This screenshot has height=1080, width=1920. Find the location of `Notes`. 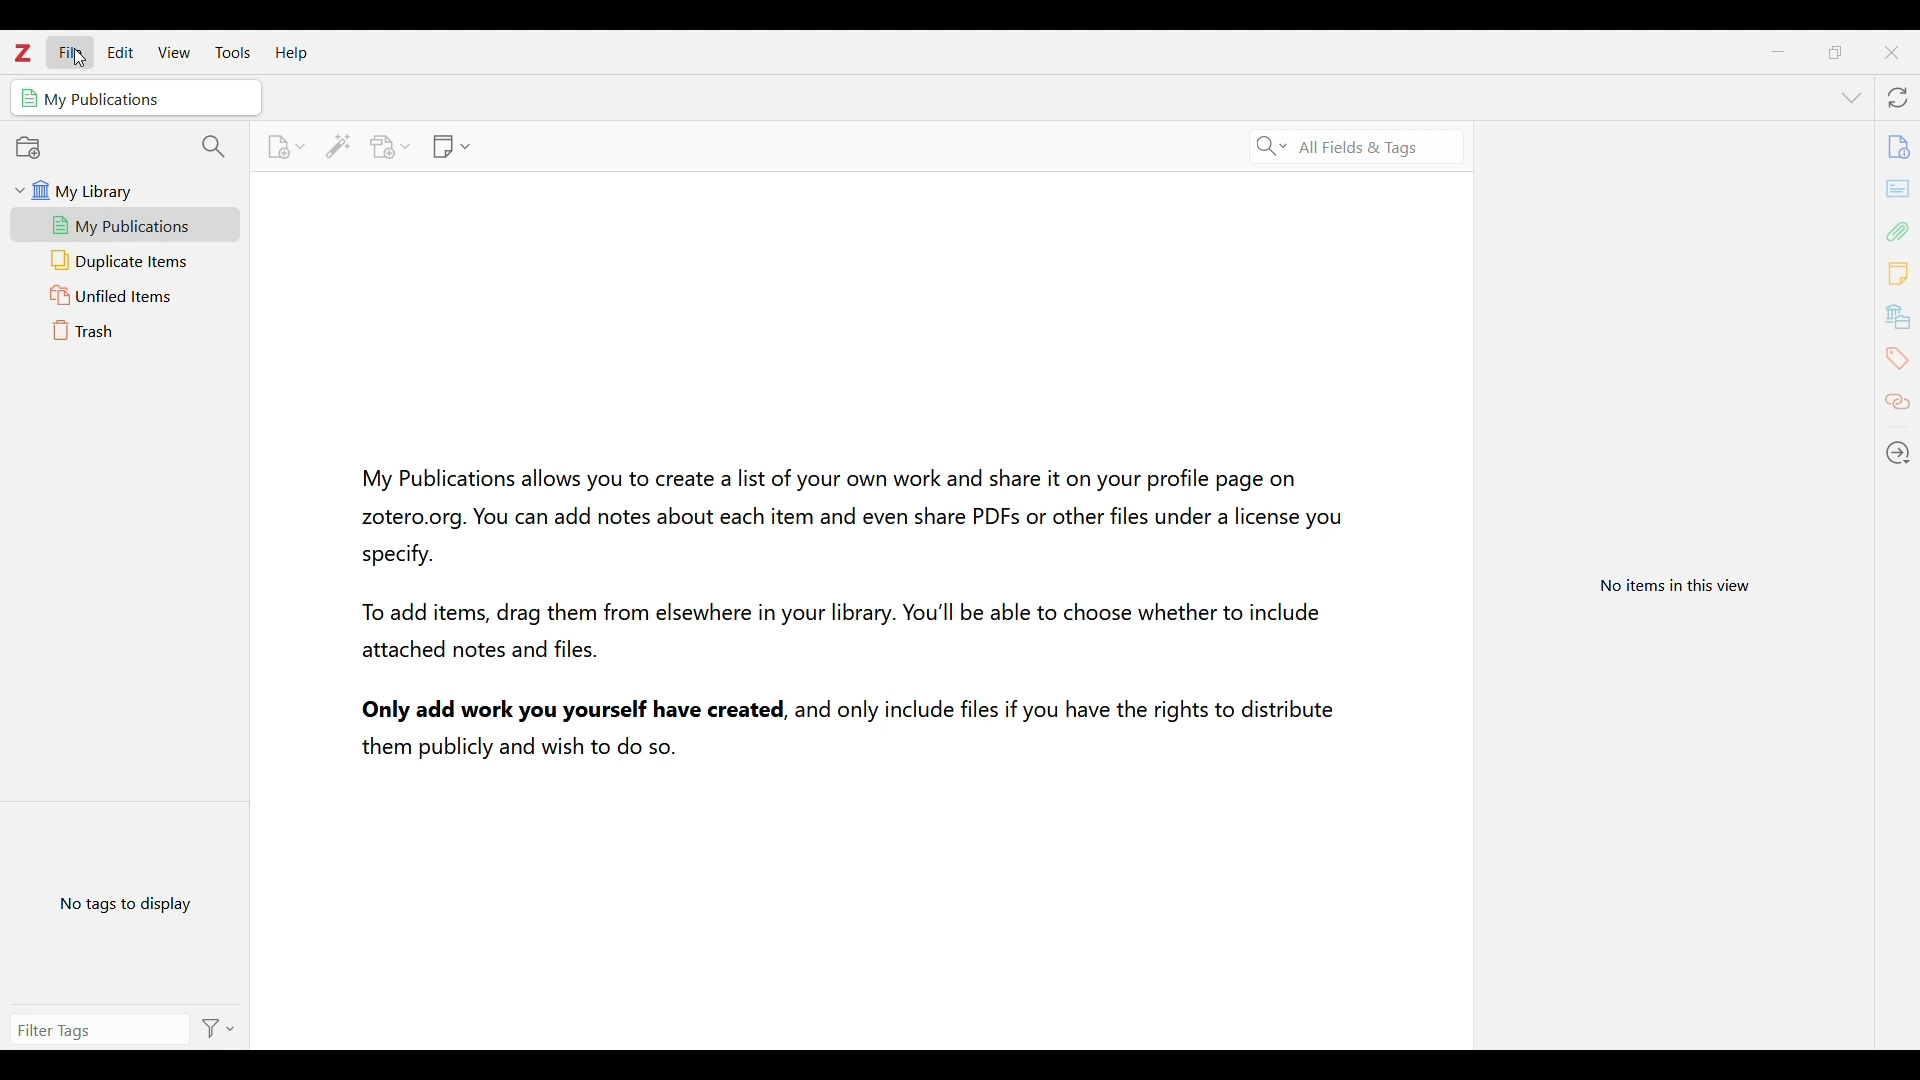

Notes is located at coordinates (1899, 273).